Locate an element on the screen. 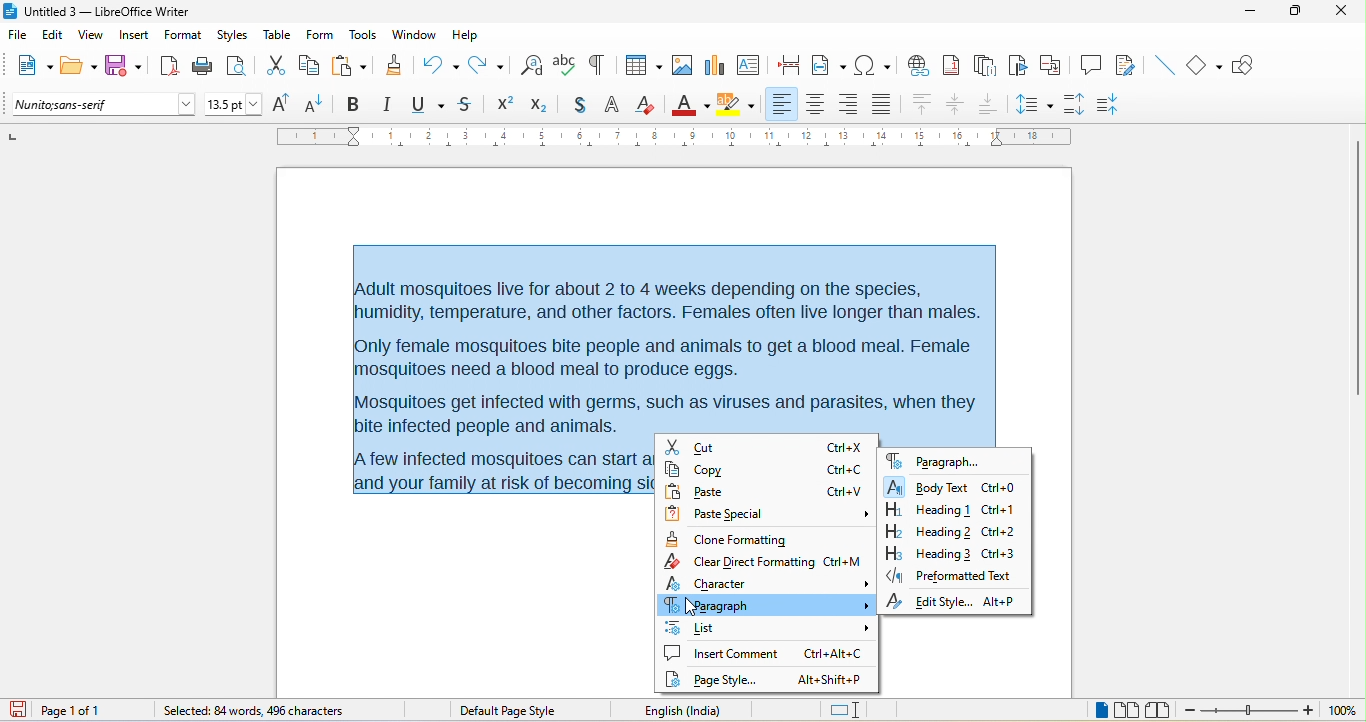 The height and width of the screenshot is (722, 1366). show draw function is located at coordinates (1250, 65).